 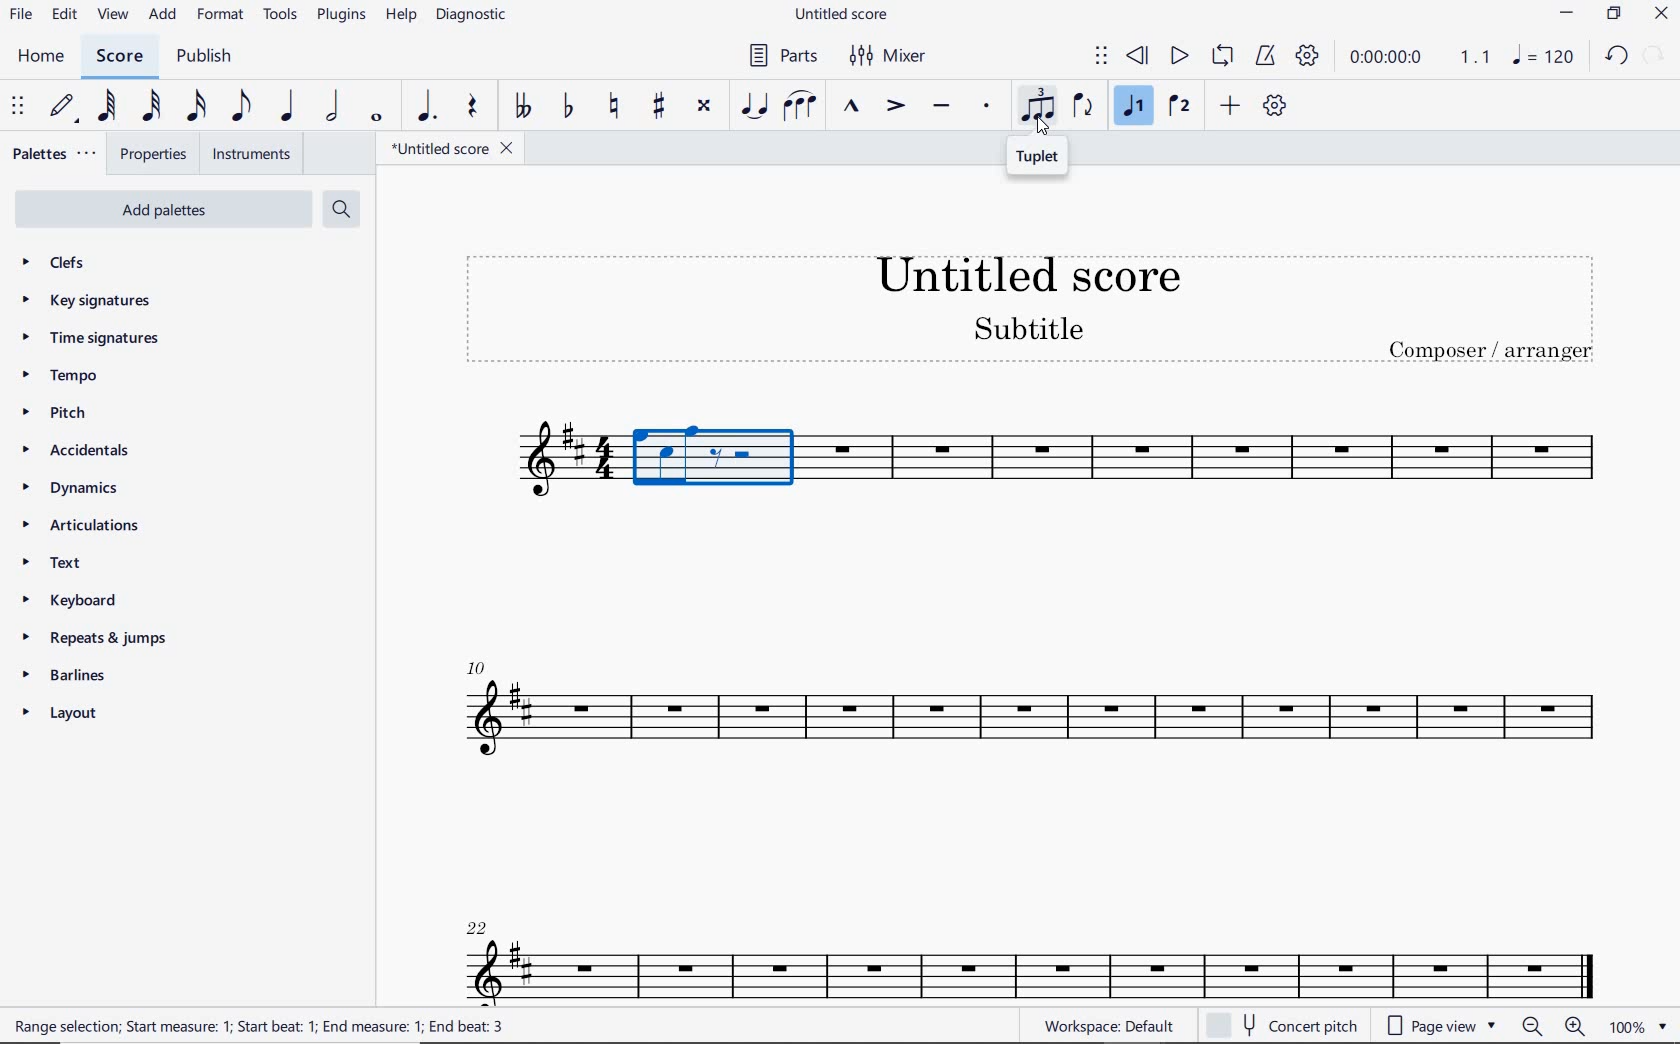 What do you see at coordinates (845, 15) in the screenshot?
I see `FILE NAME` at bounding box center [845, 15].